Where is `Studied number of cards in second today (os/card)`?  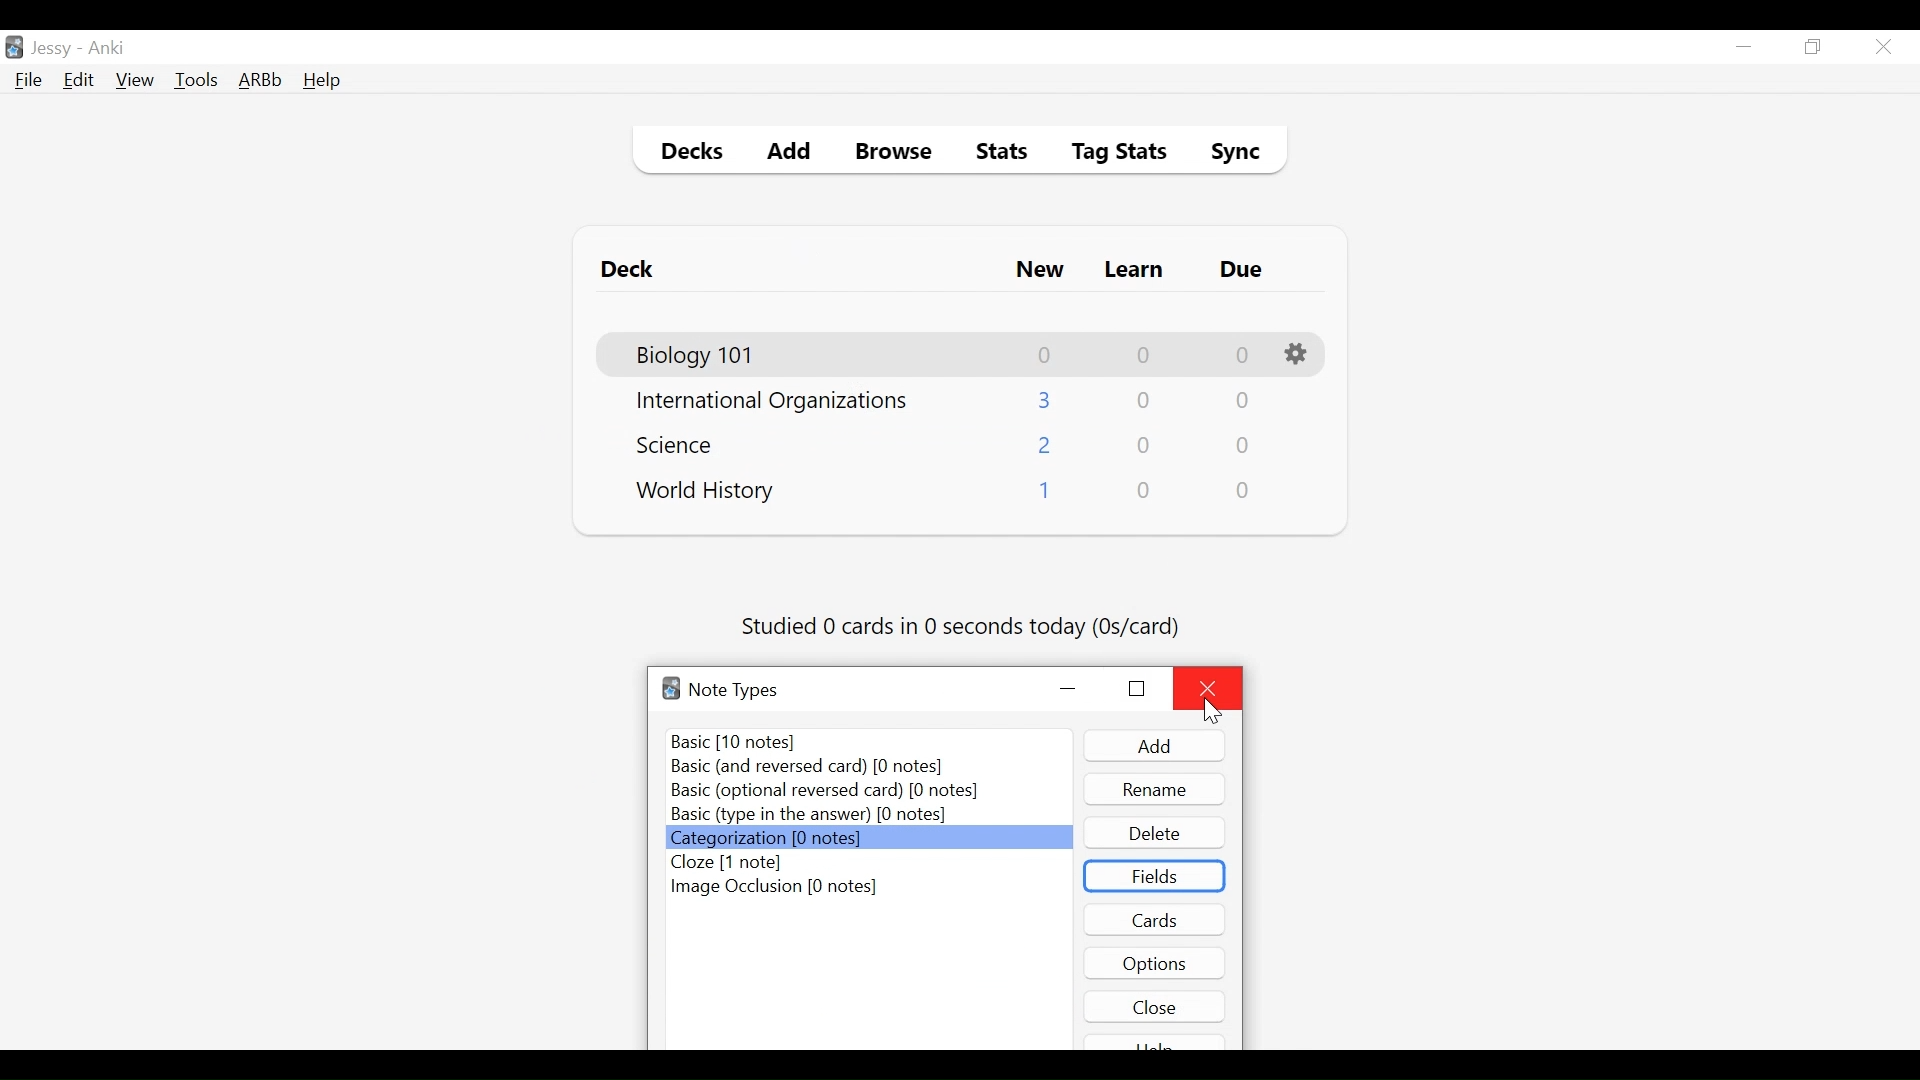
Studied number of cards in second today (os/card) is located at coordinates (963, 628).